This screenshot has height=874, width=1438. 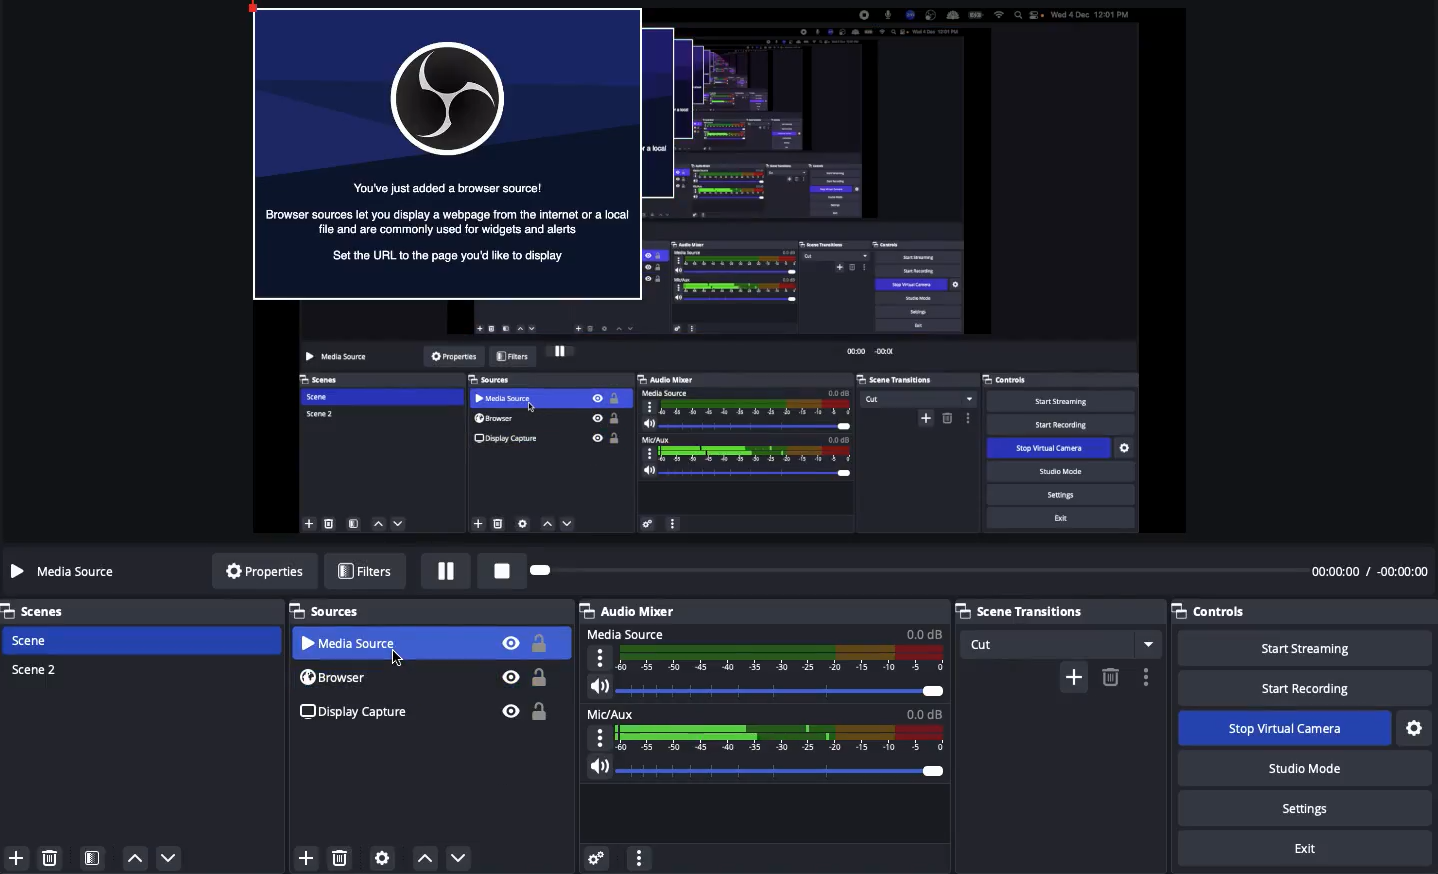 What do you see at coordinates (1305, 687) in the screenshot?
I see `Start recording` at bounding box center [1305, 687].